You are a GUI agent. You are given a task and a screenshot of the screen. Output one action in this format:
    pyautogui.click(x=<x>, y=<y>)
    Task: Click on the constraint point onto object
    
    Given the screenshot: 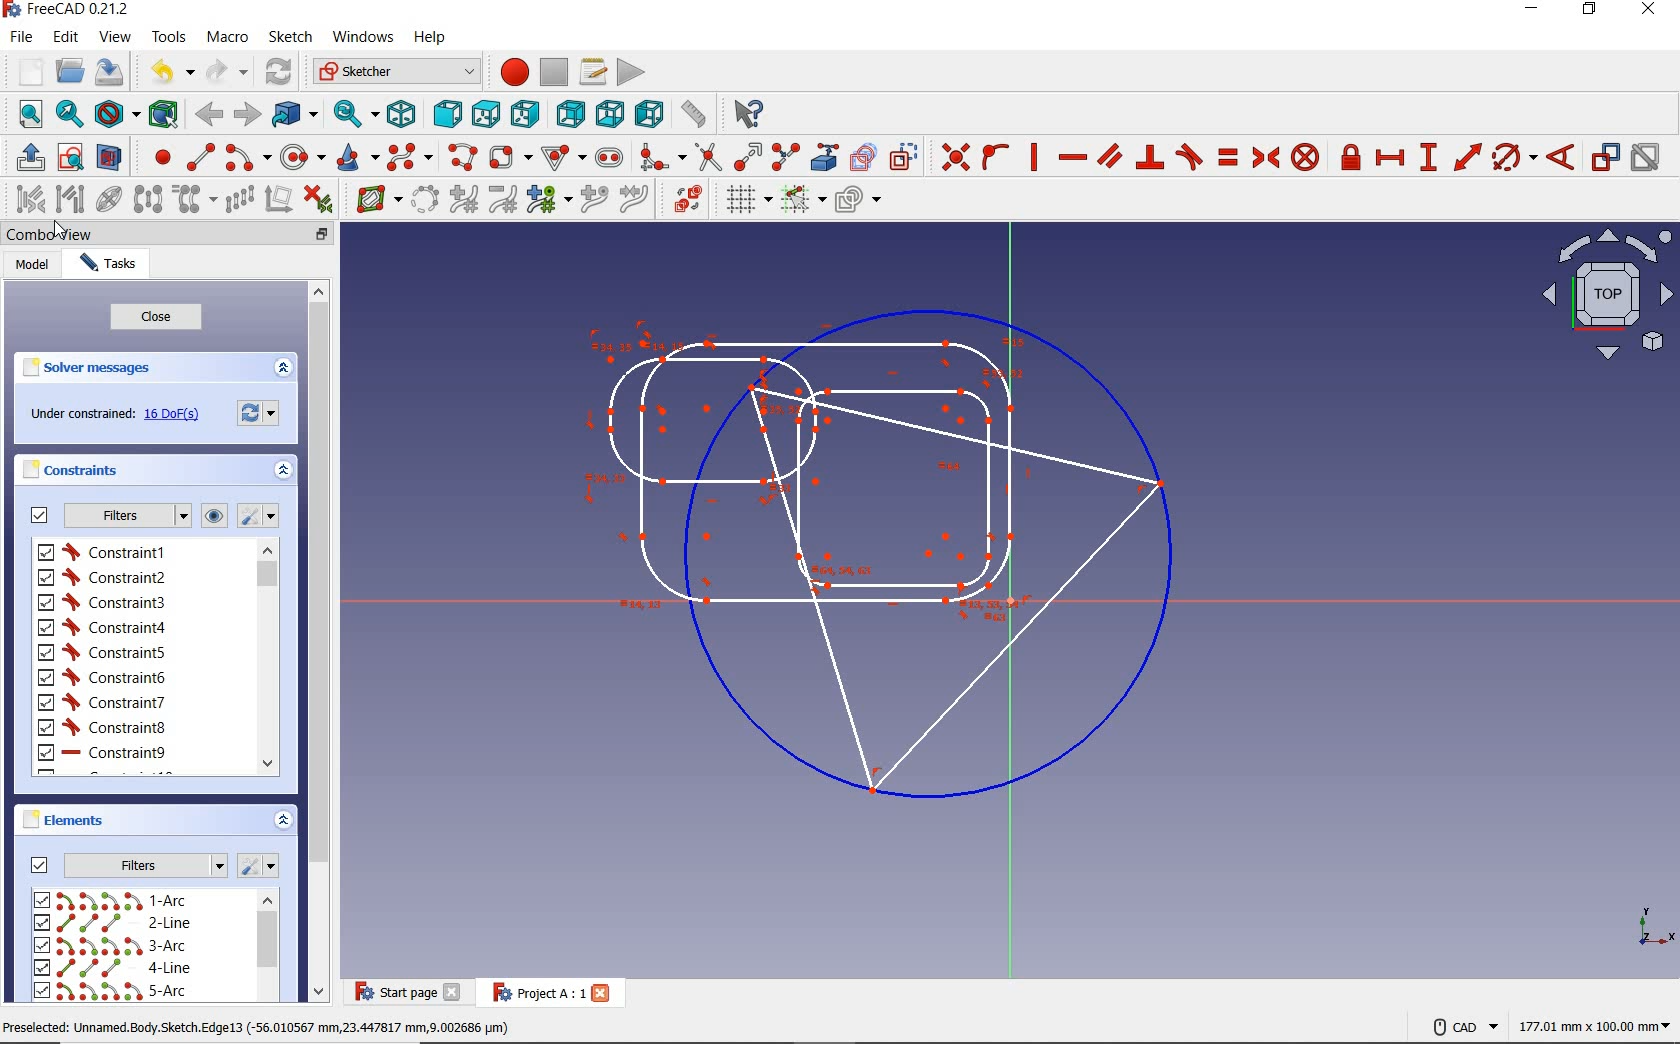 What is the action you would take?
    pyautogui.click(x=994, y=154)
    